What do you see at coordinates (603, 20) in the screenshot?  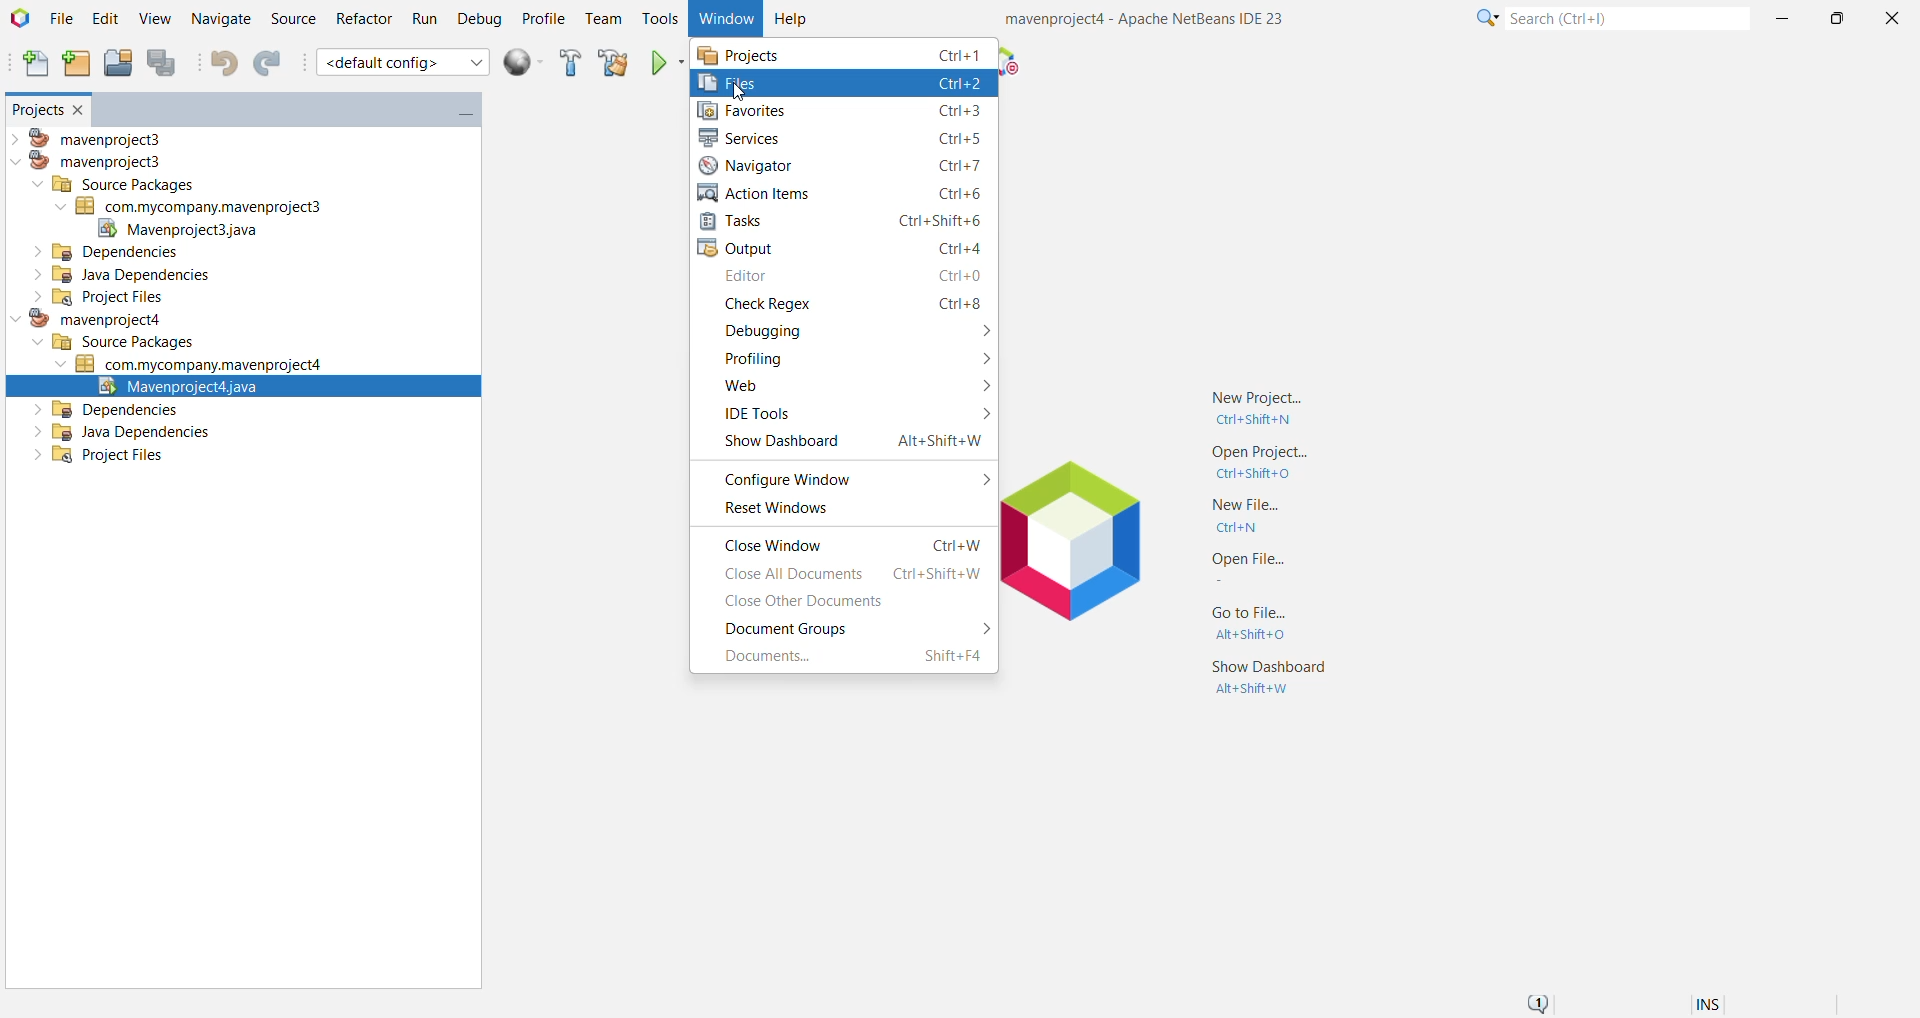 I see `Team` at bounding box center [603, 20].